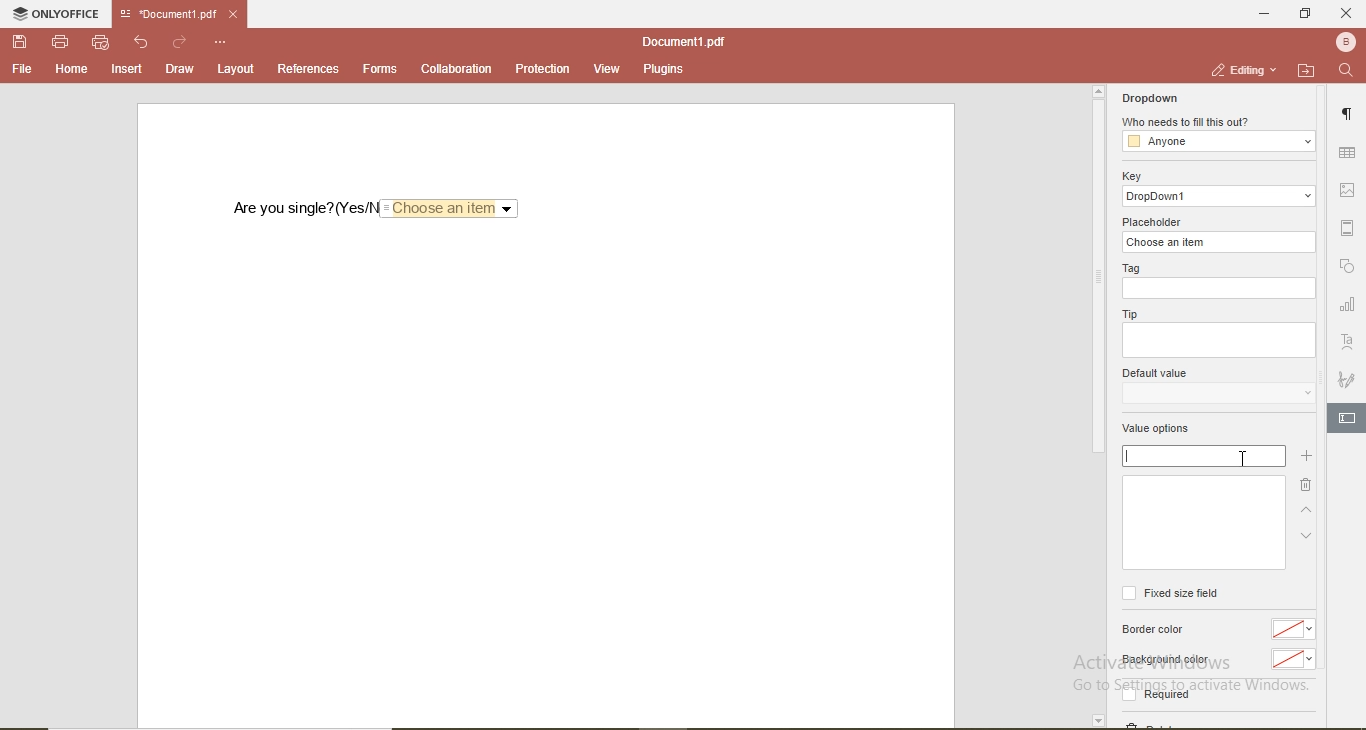 The height and width of the screenshot is (730, 1366). What do you see at coordinates (1168, 693) in the screenshot?
I see `required` at bounding box center [1168, 693].